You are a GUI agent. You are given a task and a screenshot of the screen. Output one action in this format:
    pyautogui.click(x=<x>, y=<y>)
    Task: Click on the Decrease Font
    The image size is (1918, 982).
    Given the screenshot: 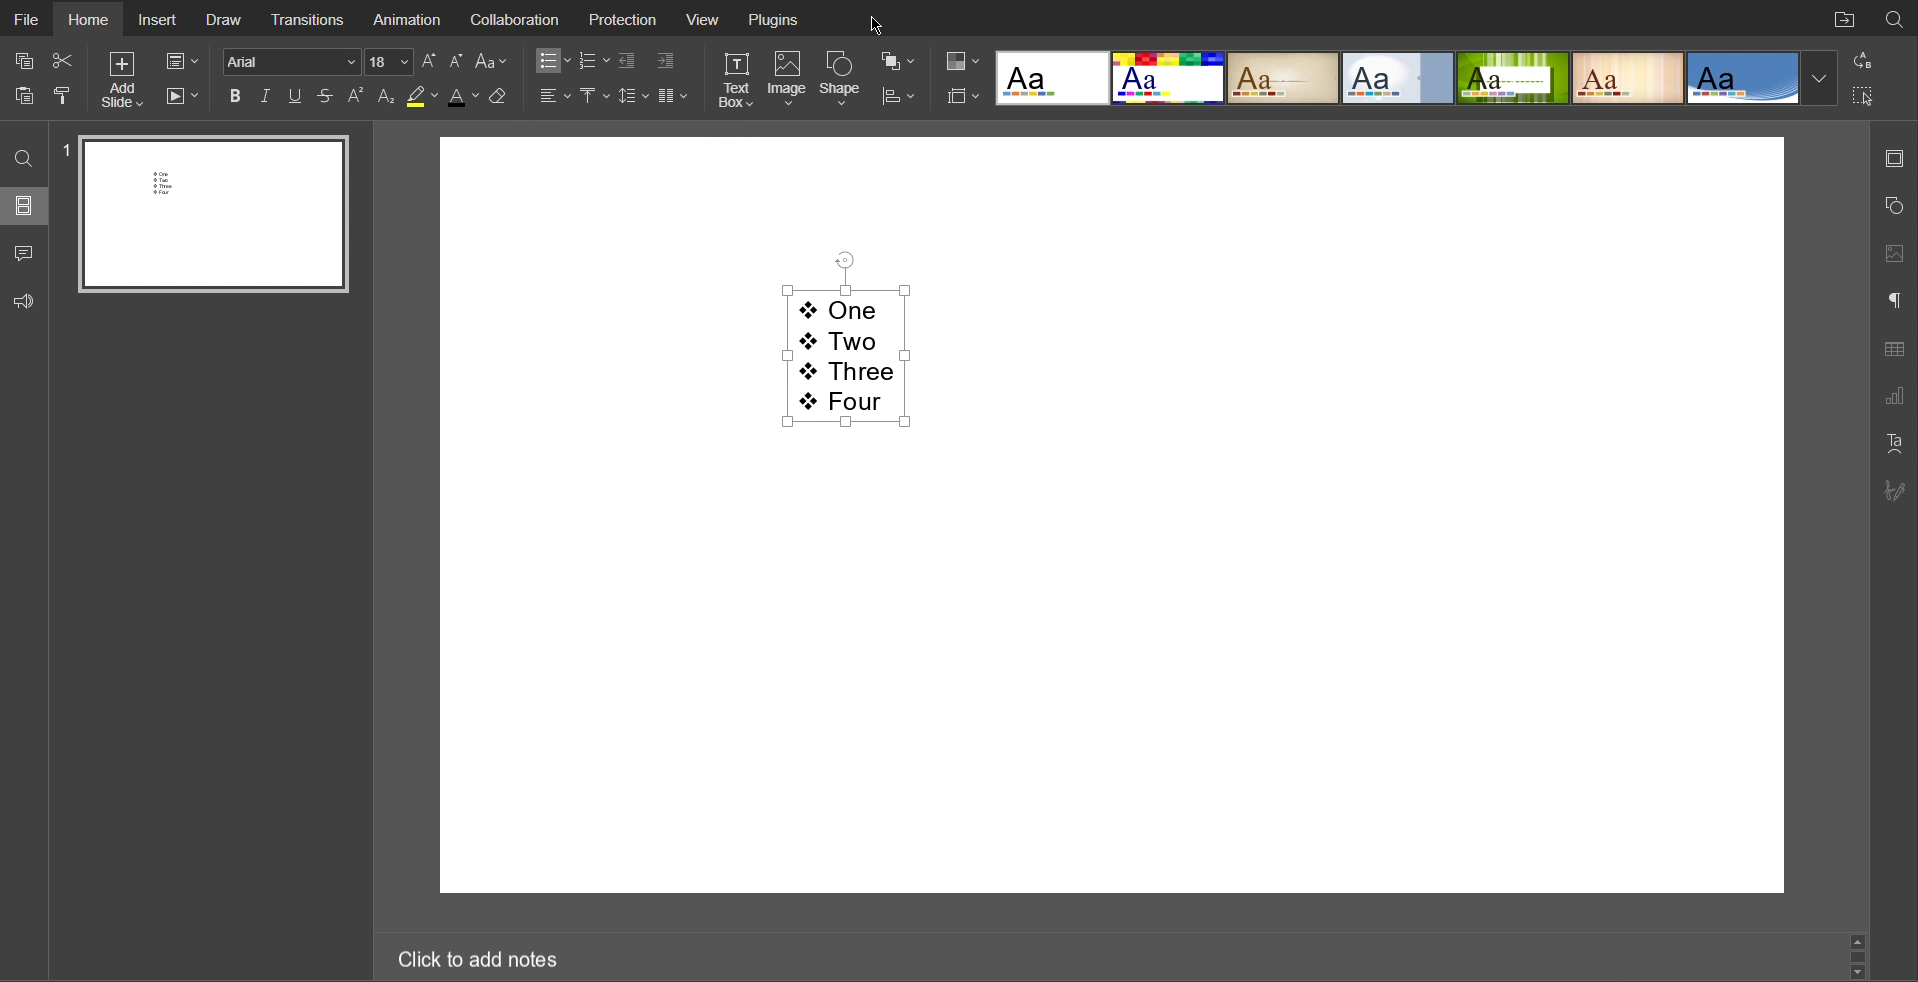 What is the action you would take?
    pyautogui.click(x=454, y=62)
    